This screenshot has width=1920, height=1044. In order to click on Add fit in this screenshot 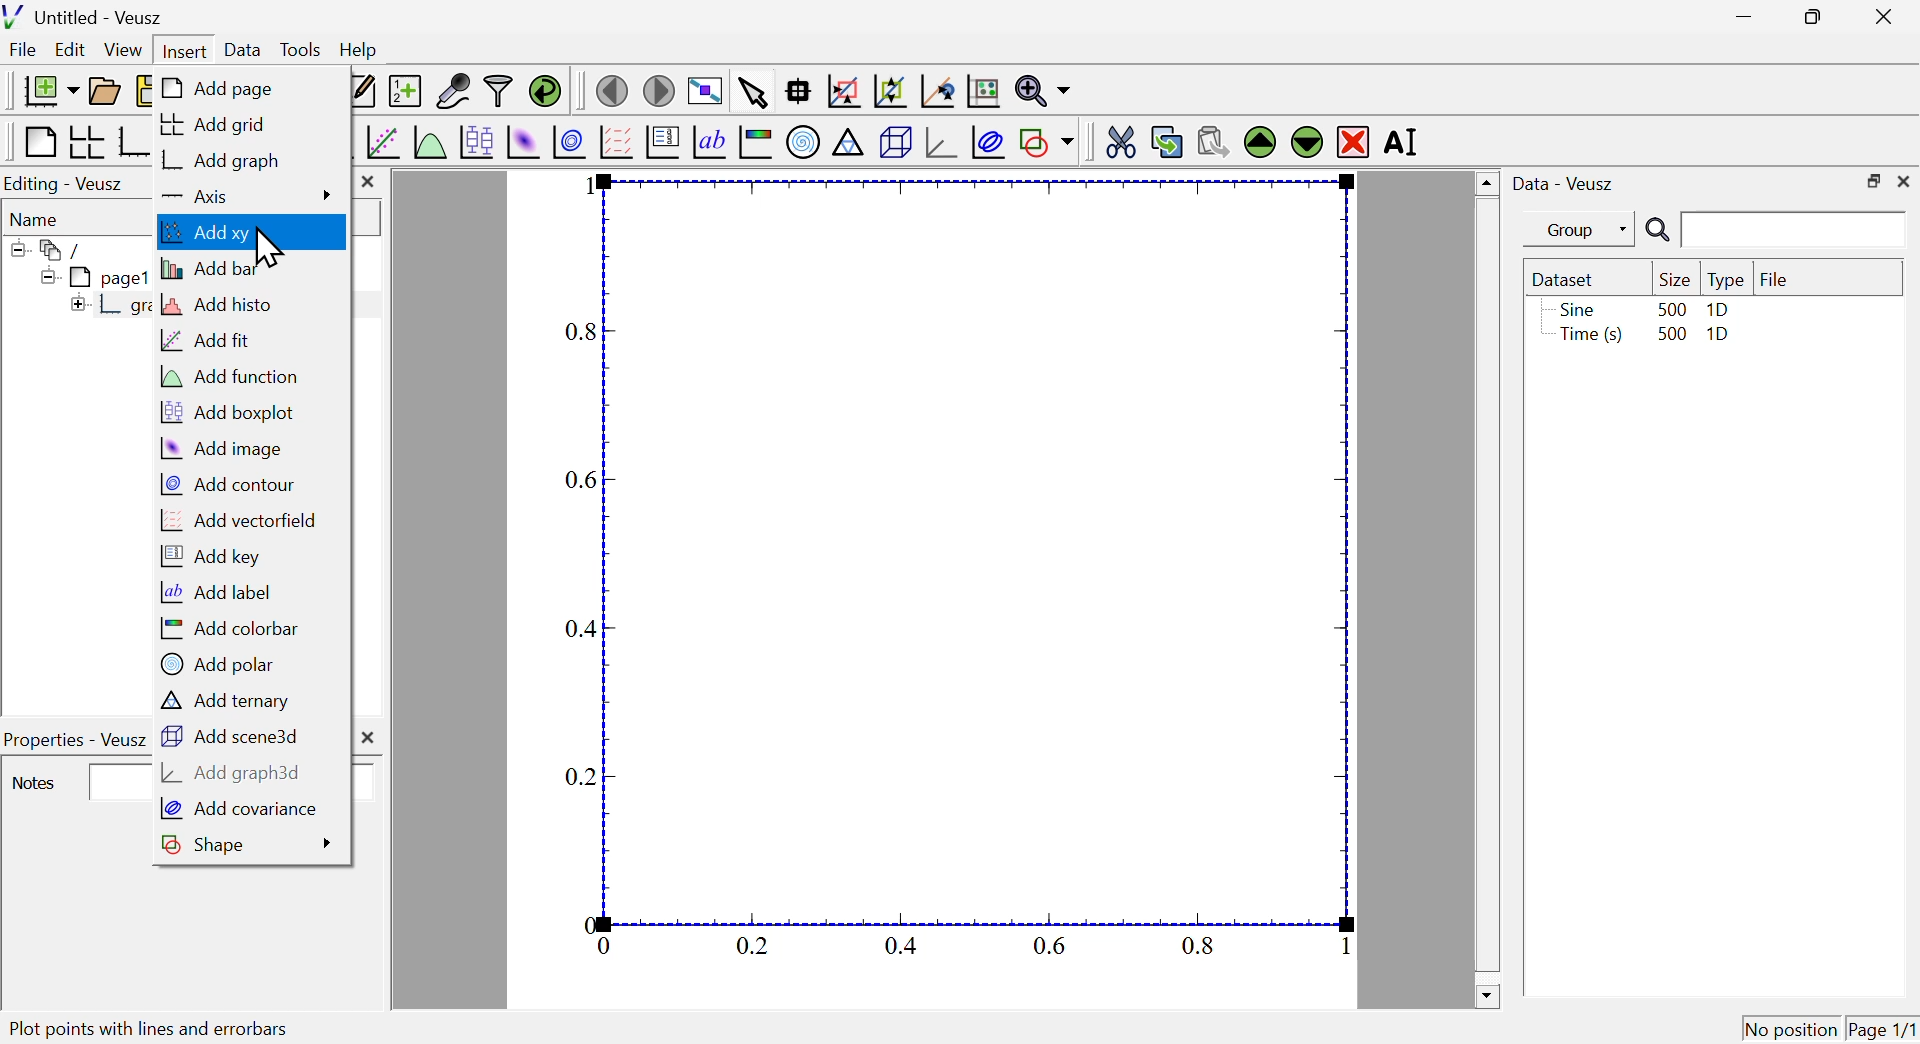, I will do `click(206, 342)`.